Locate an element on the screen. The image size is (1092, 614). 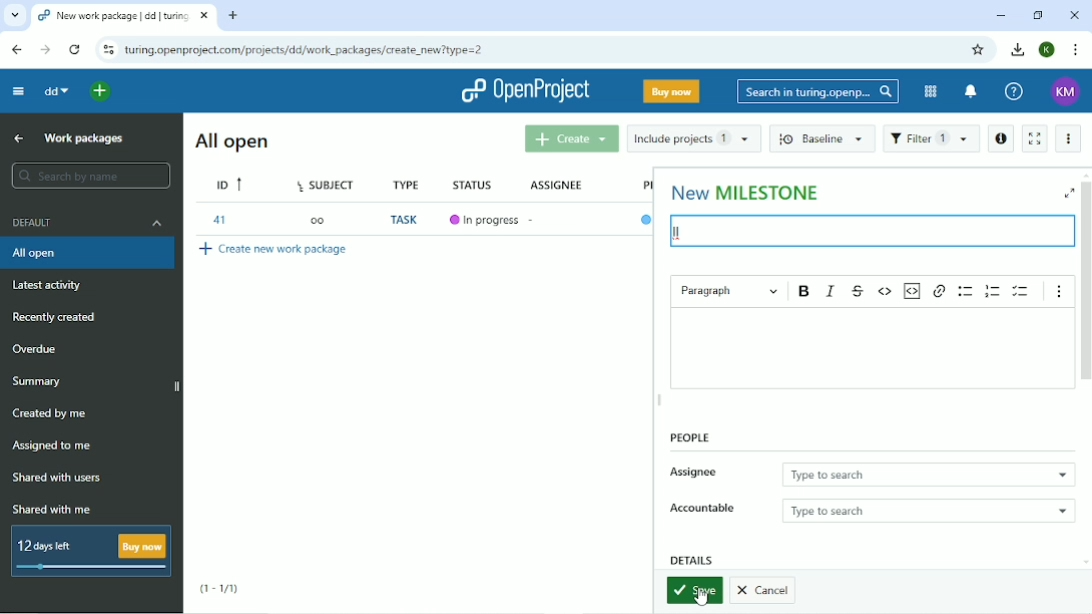
Activate zen mode is located at coordinates (1034, 139).